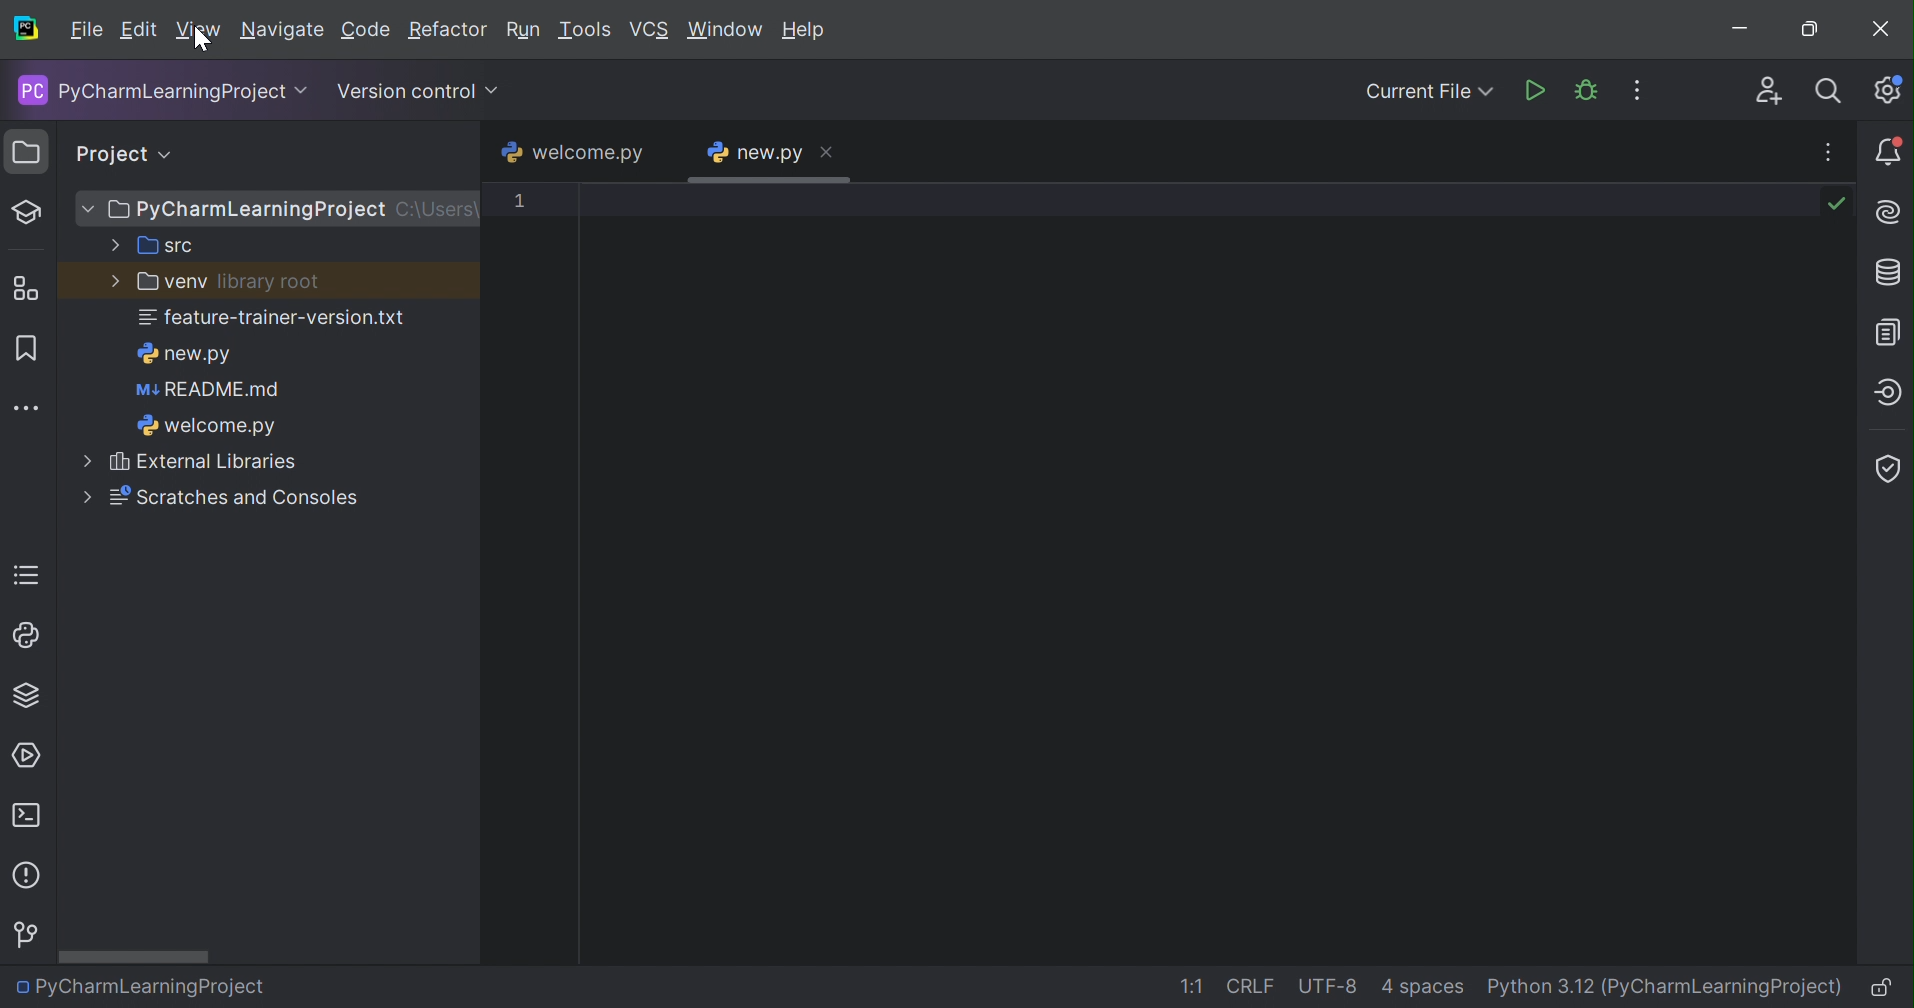 The image size is (1914, 1008). Describe the element at coordinates (189, 462) in the screenshot. I see `External Libraries` at that location.